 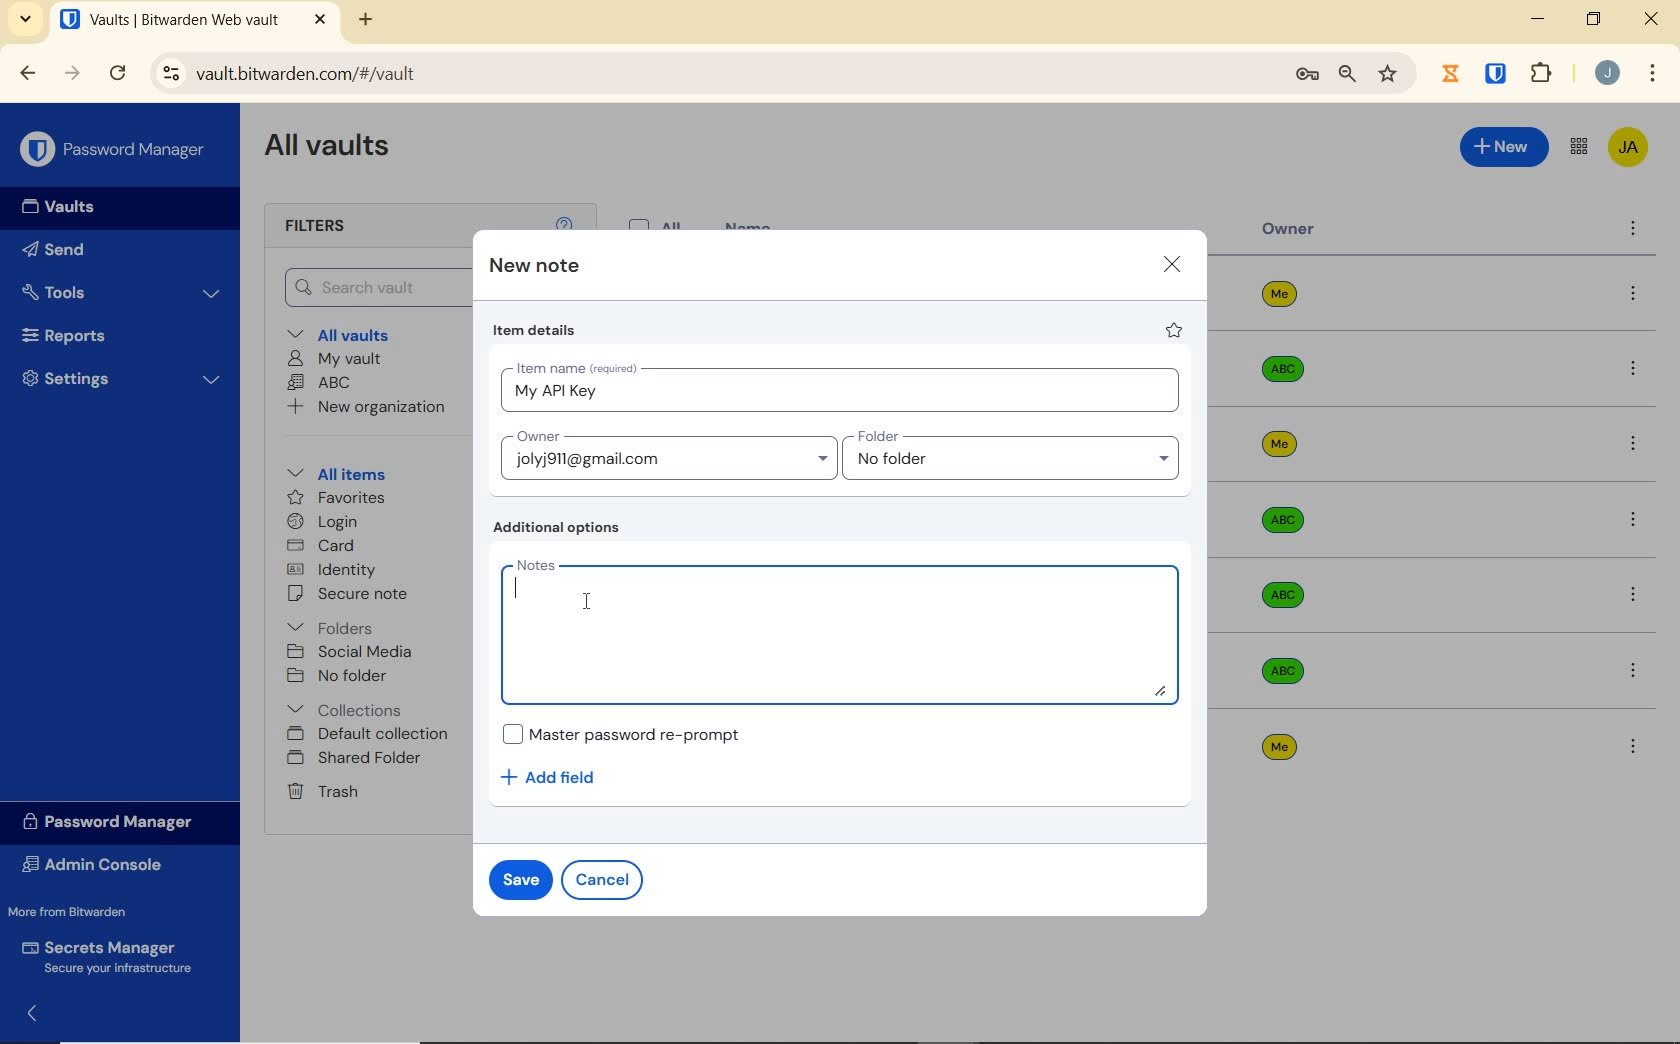 What do you see at coordinates (323, 384) in the screenshot?
I see `ABC` at bounding box center [323, 384].